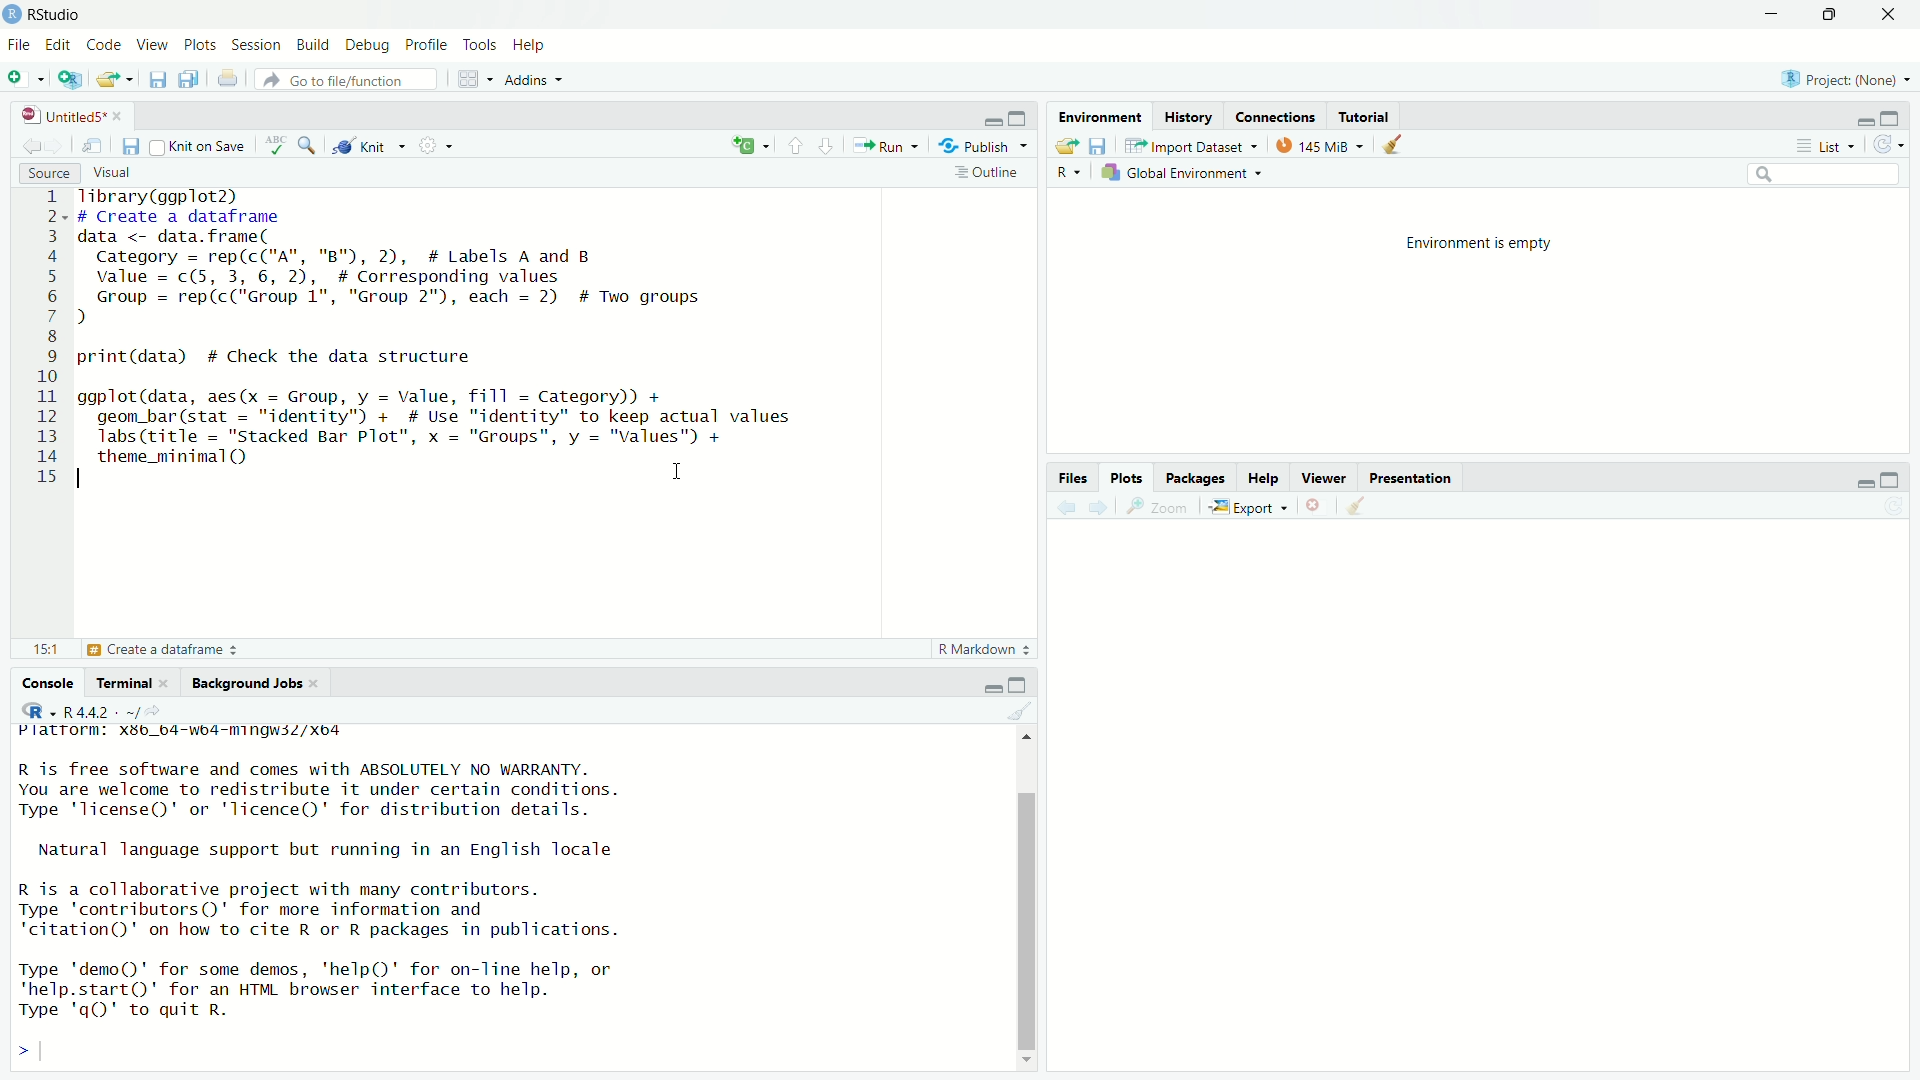 This screenshot has width=1920, height=1080. I want to click on Plots, so click(1129, 477).